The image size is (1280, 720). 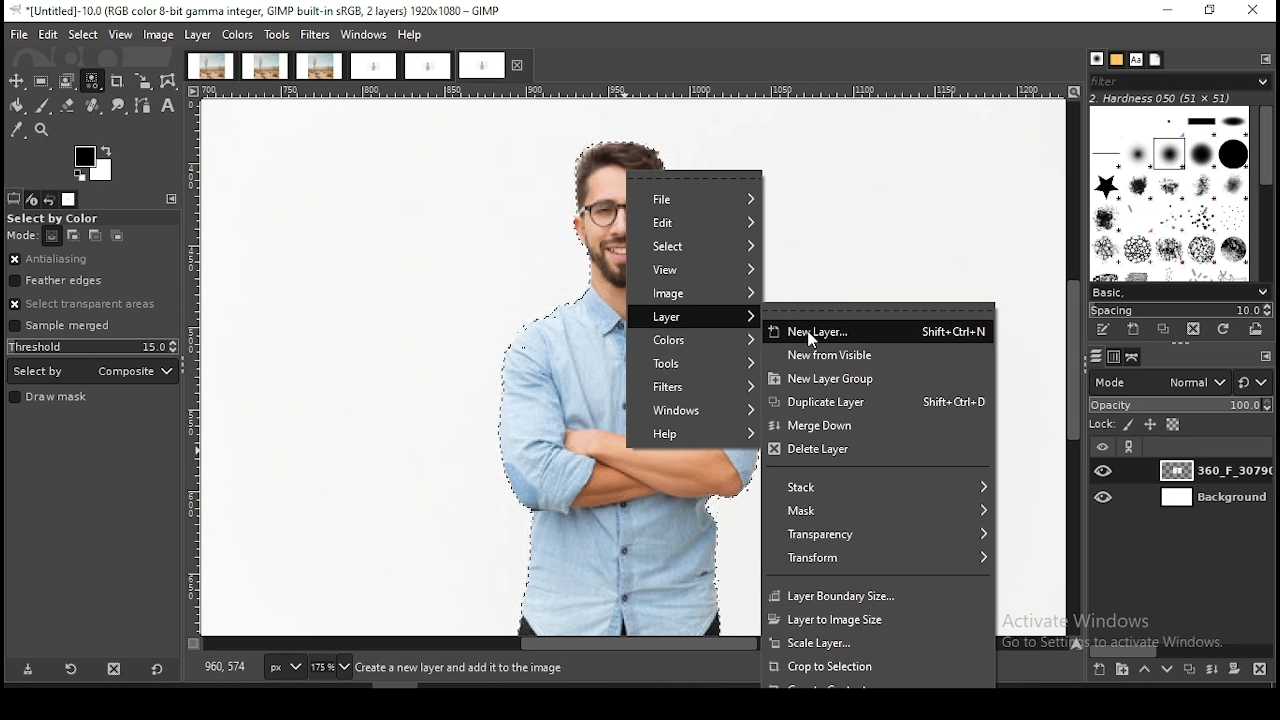 I want to click on scale, so click(x=194, y=368).